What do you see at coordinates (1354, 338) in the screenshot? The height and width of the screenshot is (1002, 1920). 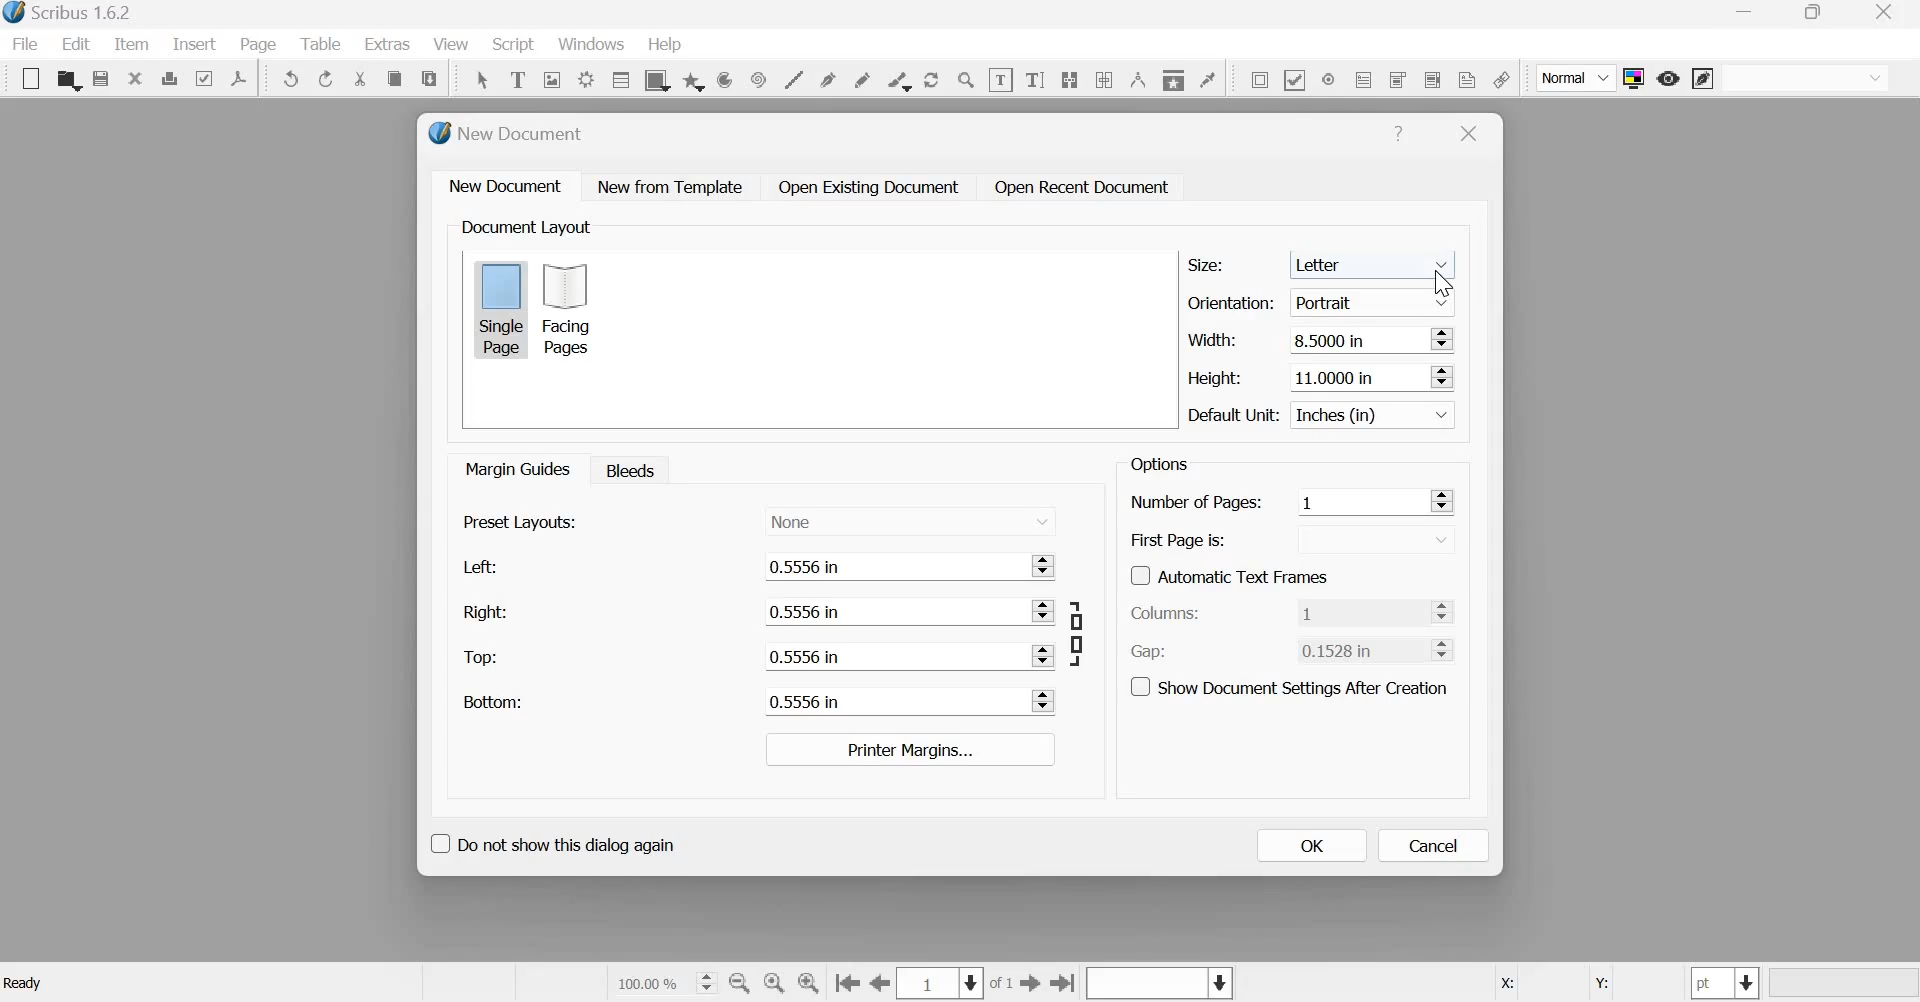 I see `8.5000 in` at bounding box center [1354, 338].